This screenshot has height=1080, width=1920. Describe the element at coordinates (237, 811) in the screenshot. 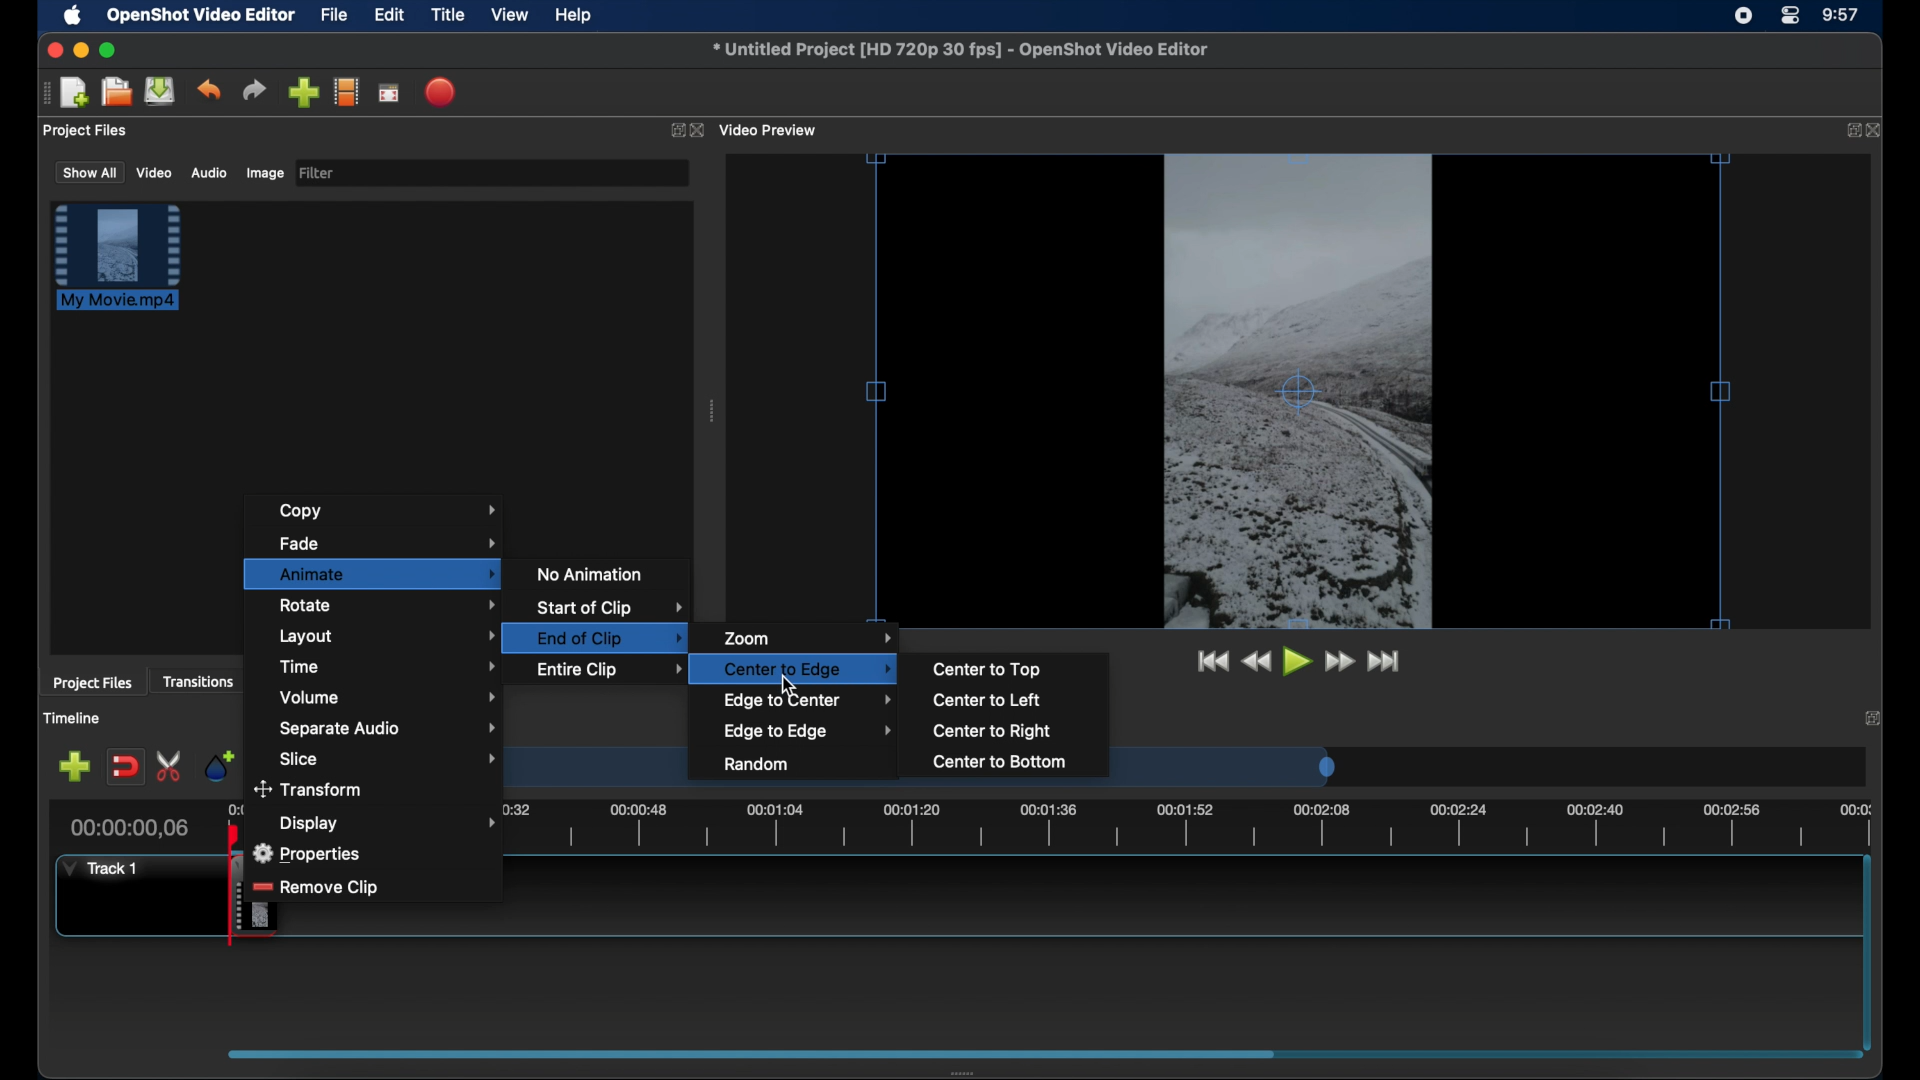

I see `0.00` at that location.